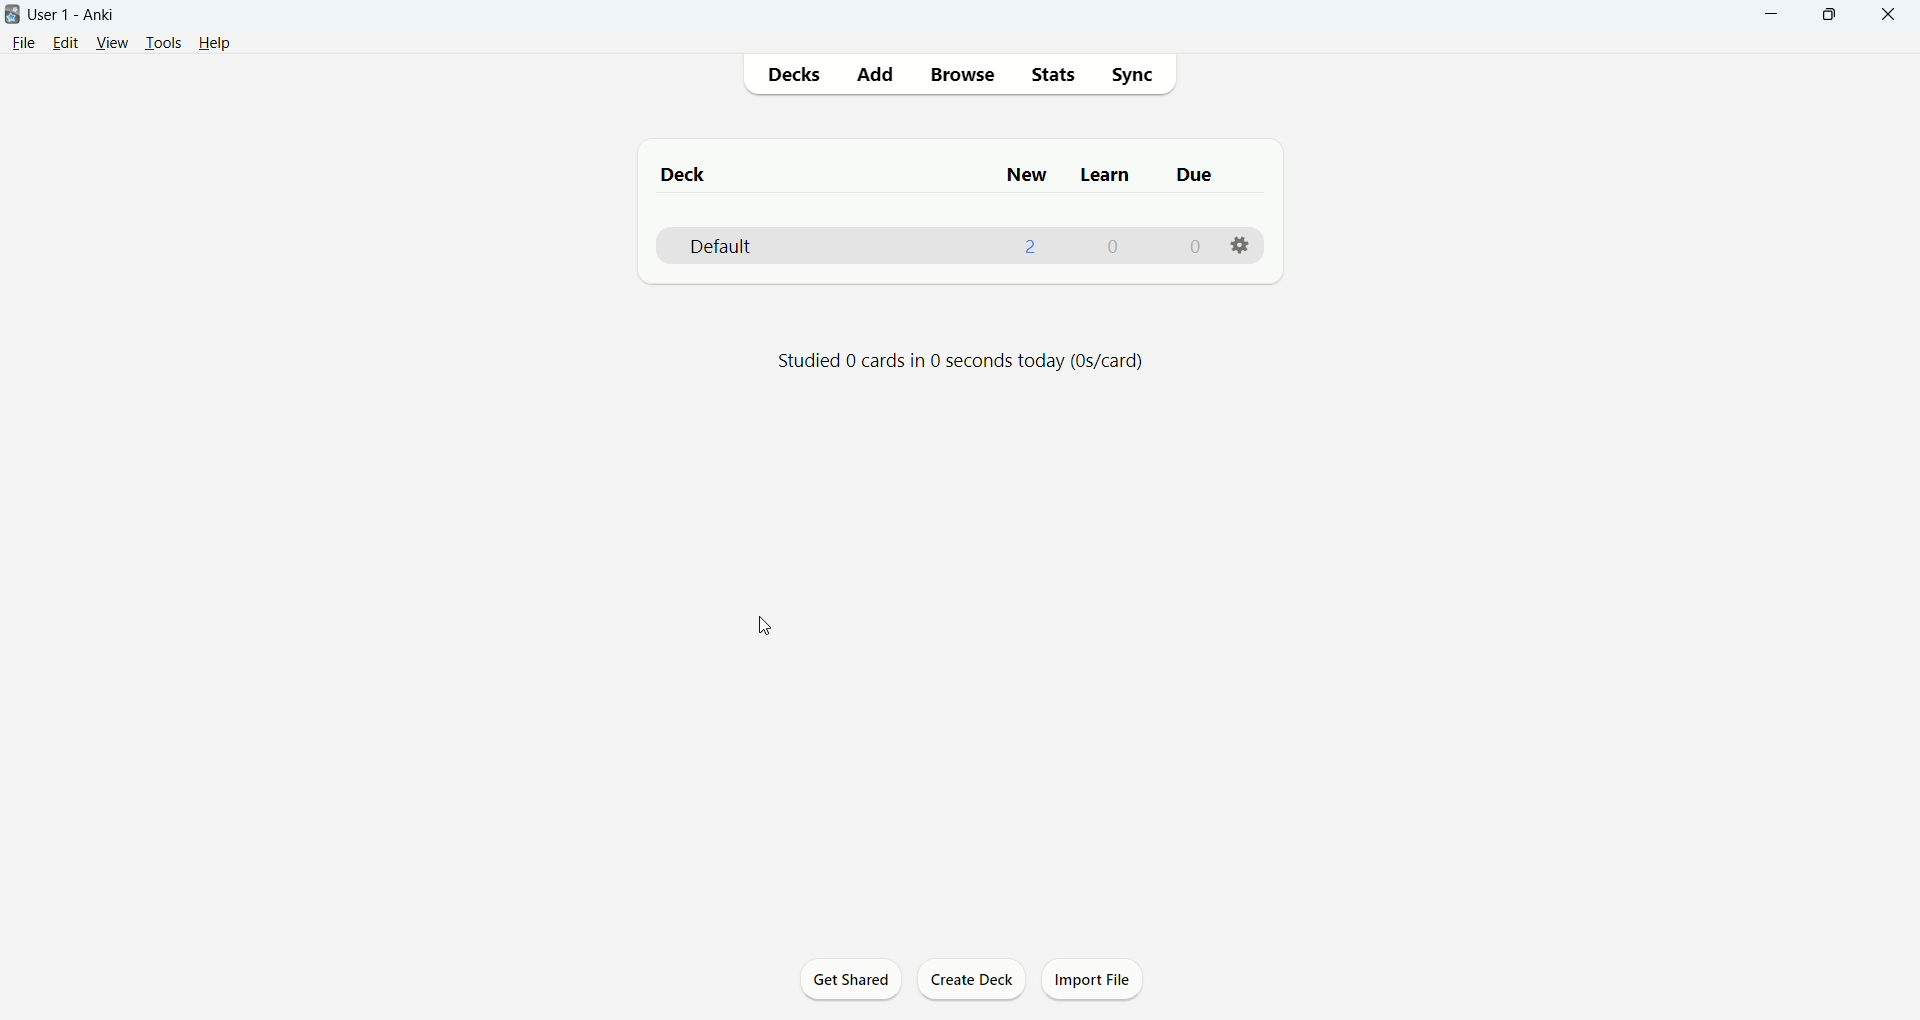 The image size is (1920, 1020). Describe the element at coordinates (215, 44) in the screenshot. I see `help` at that location.